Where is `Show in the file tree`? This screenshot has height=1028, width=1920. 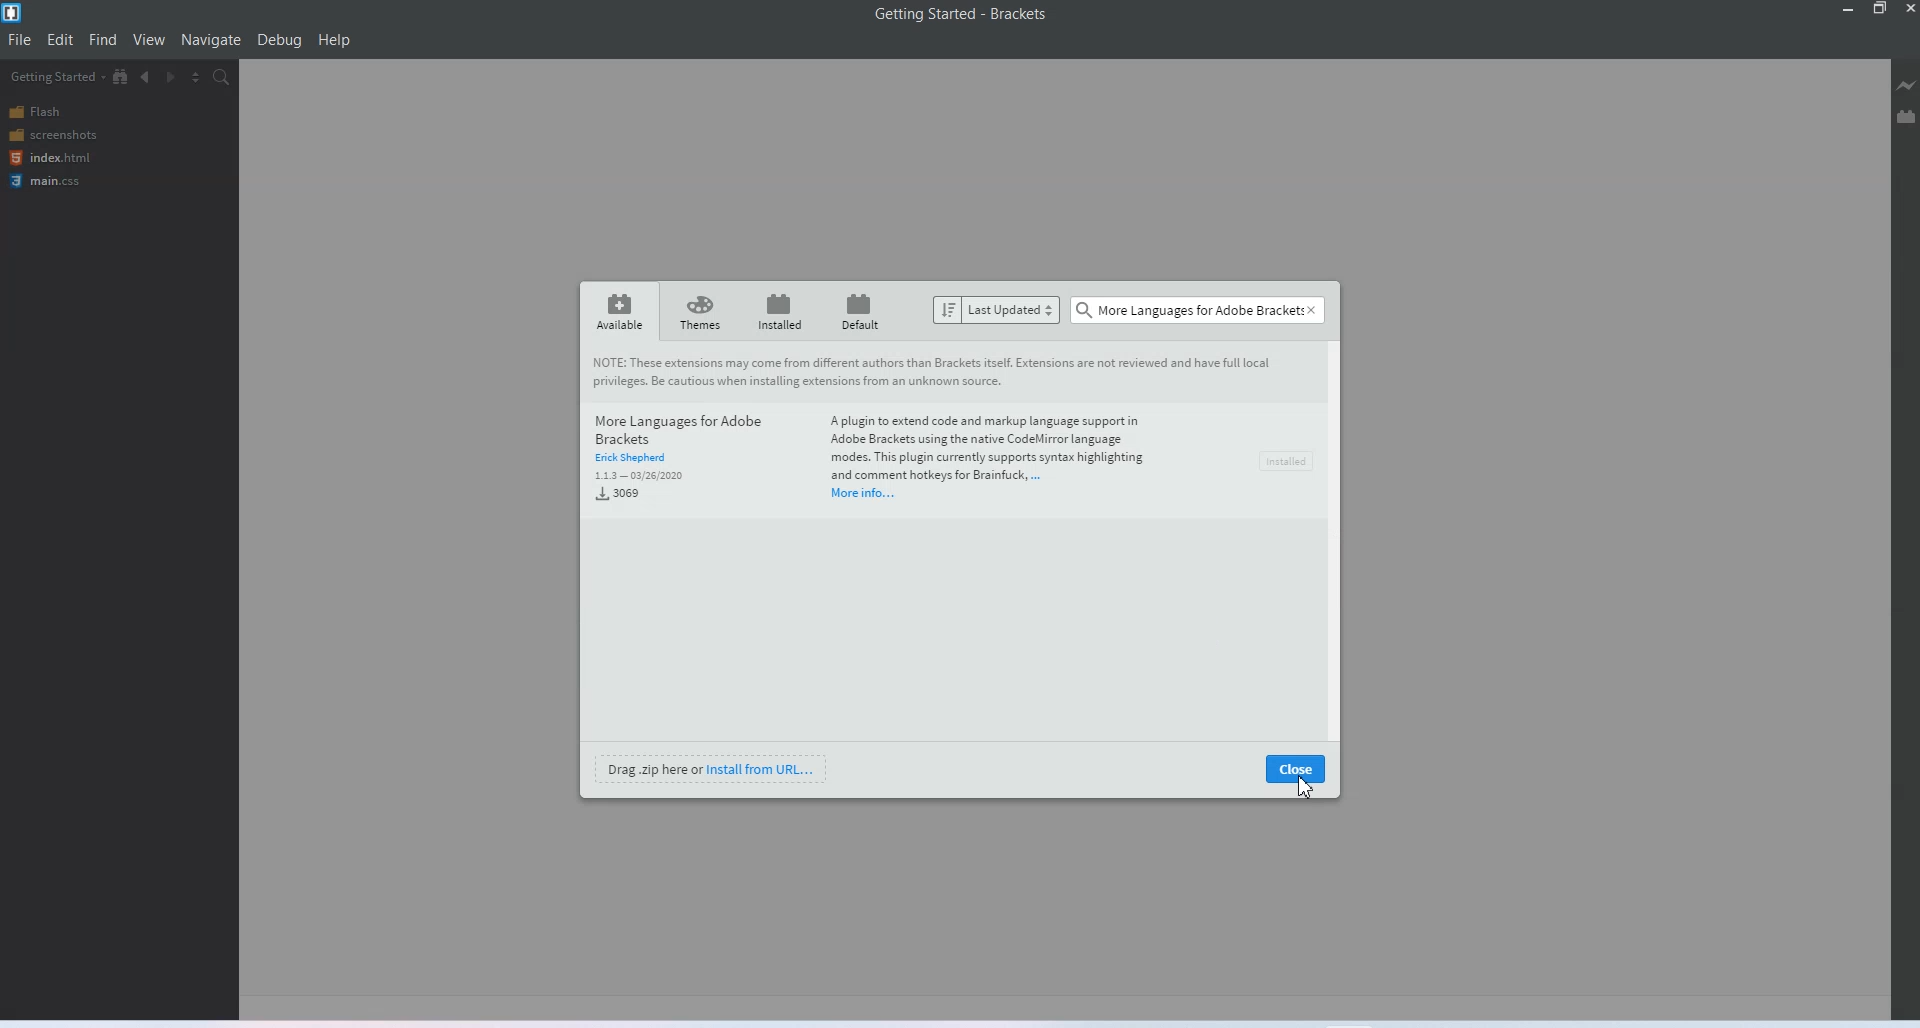
Show in the file tree is located at coordinates (122, 76).